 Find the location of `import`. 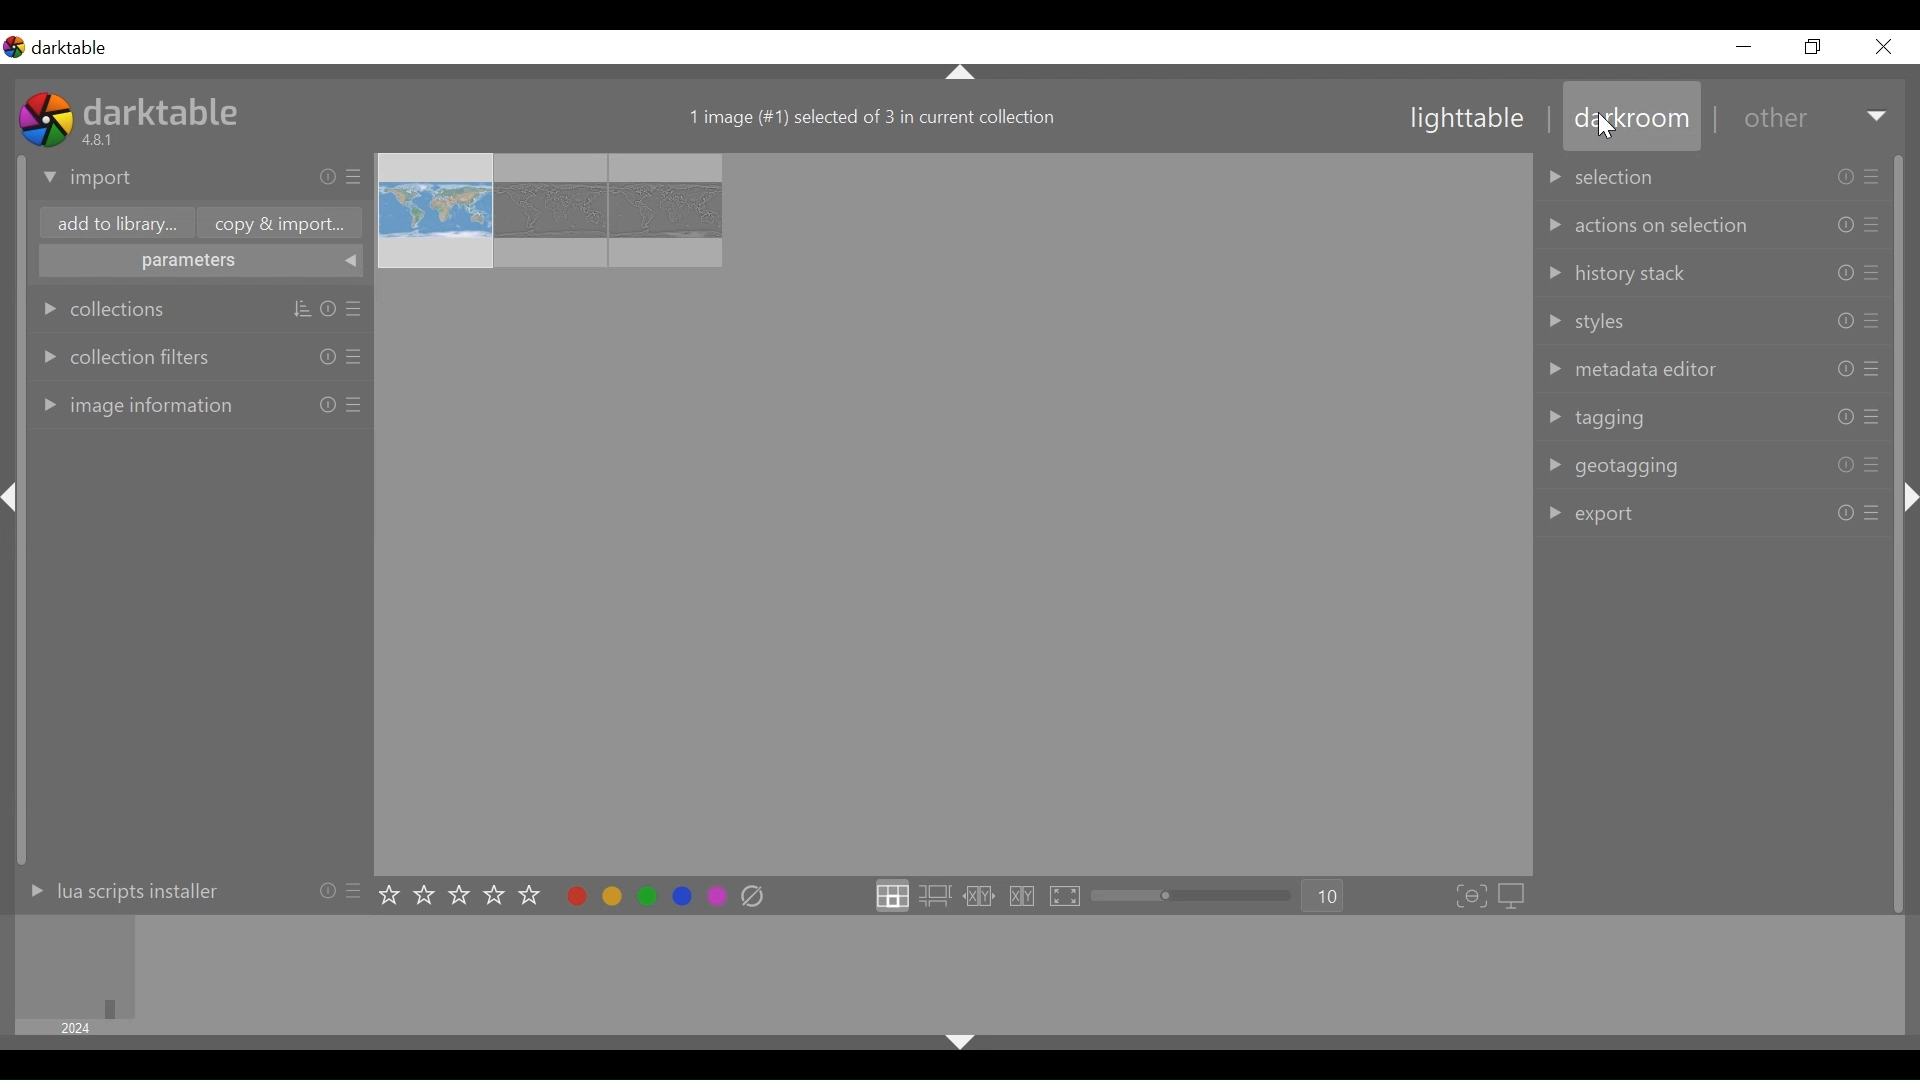

import is located at coordinates (193, 178).